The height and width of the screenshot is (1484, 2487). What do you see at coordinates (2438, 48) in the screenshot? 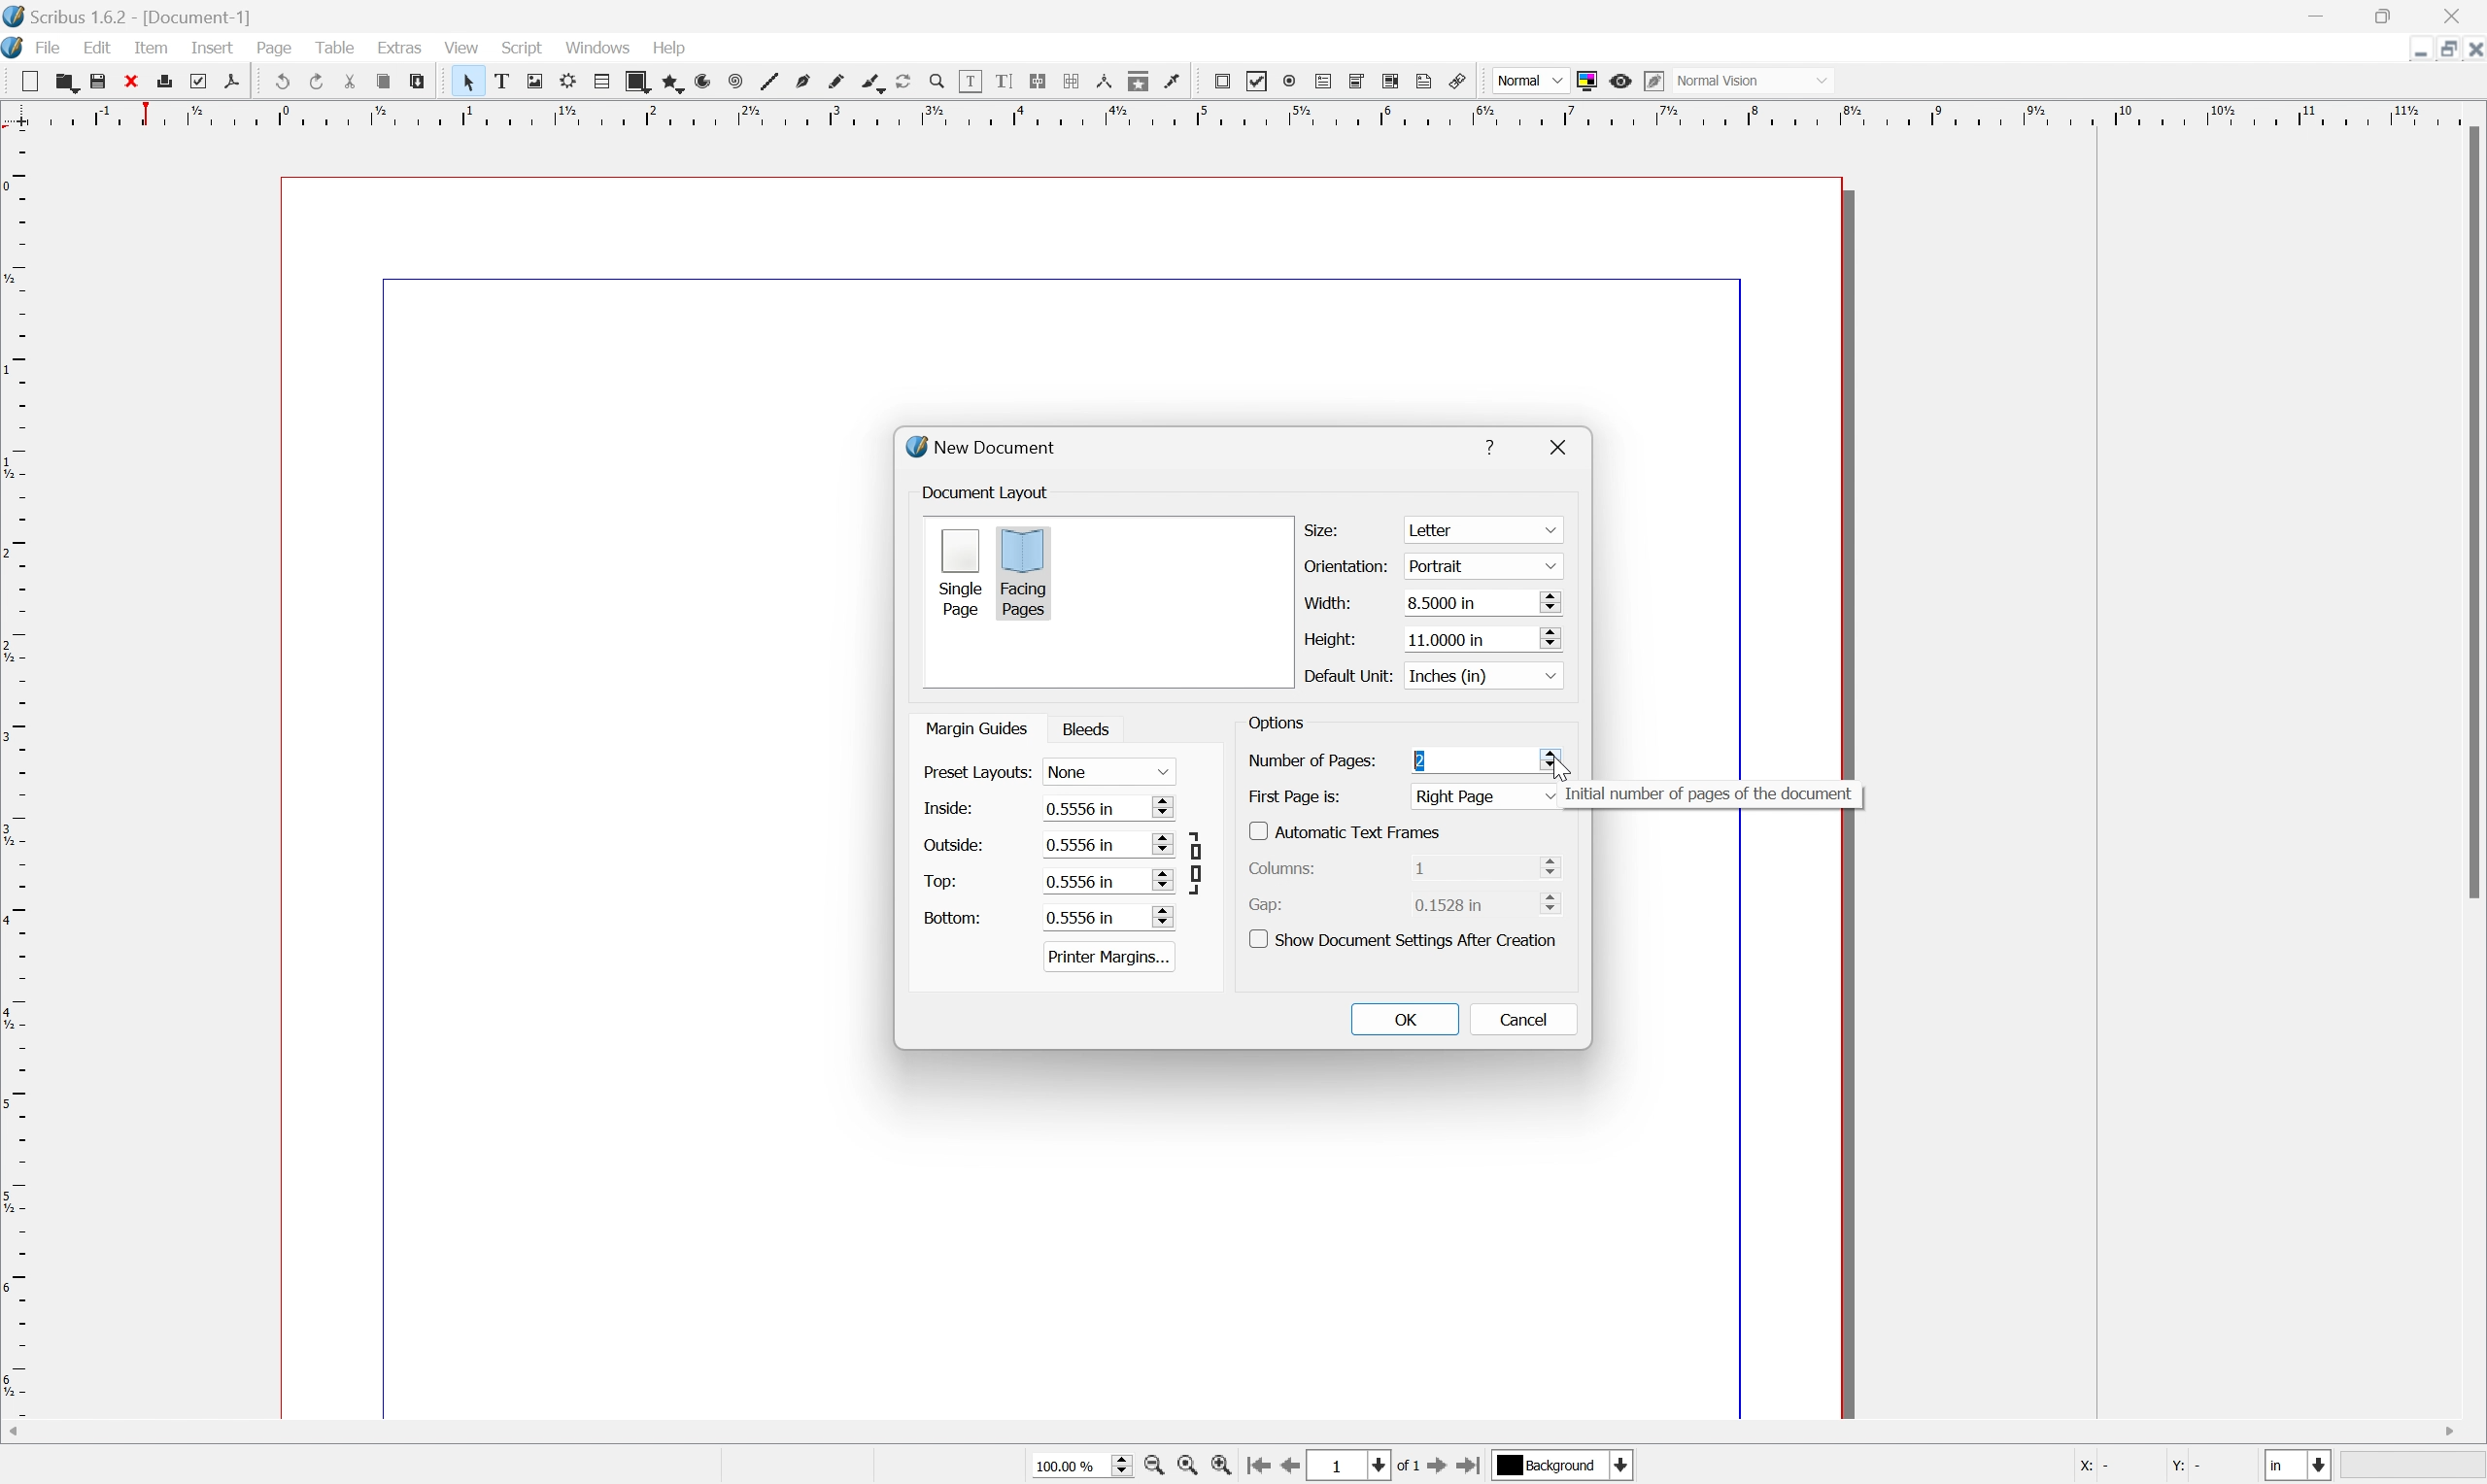
I see `Restore down` at bounding box center [2438, 48].